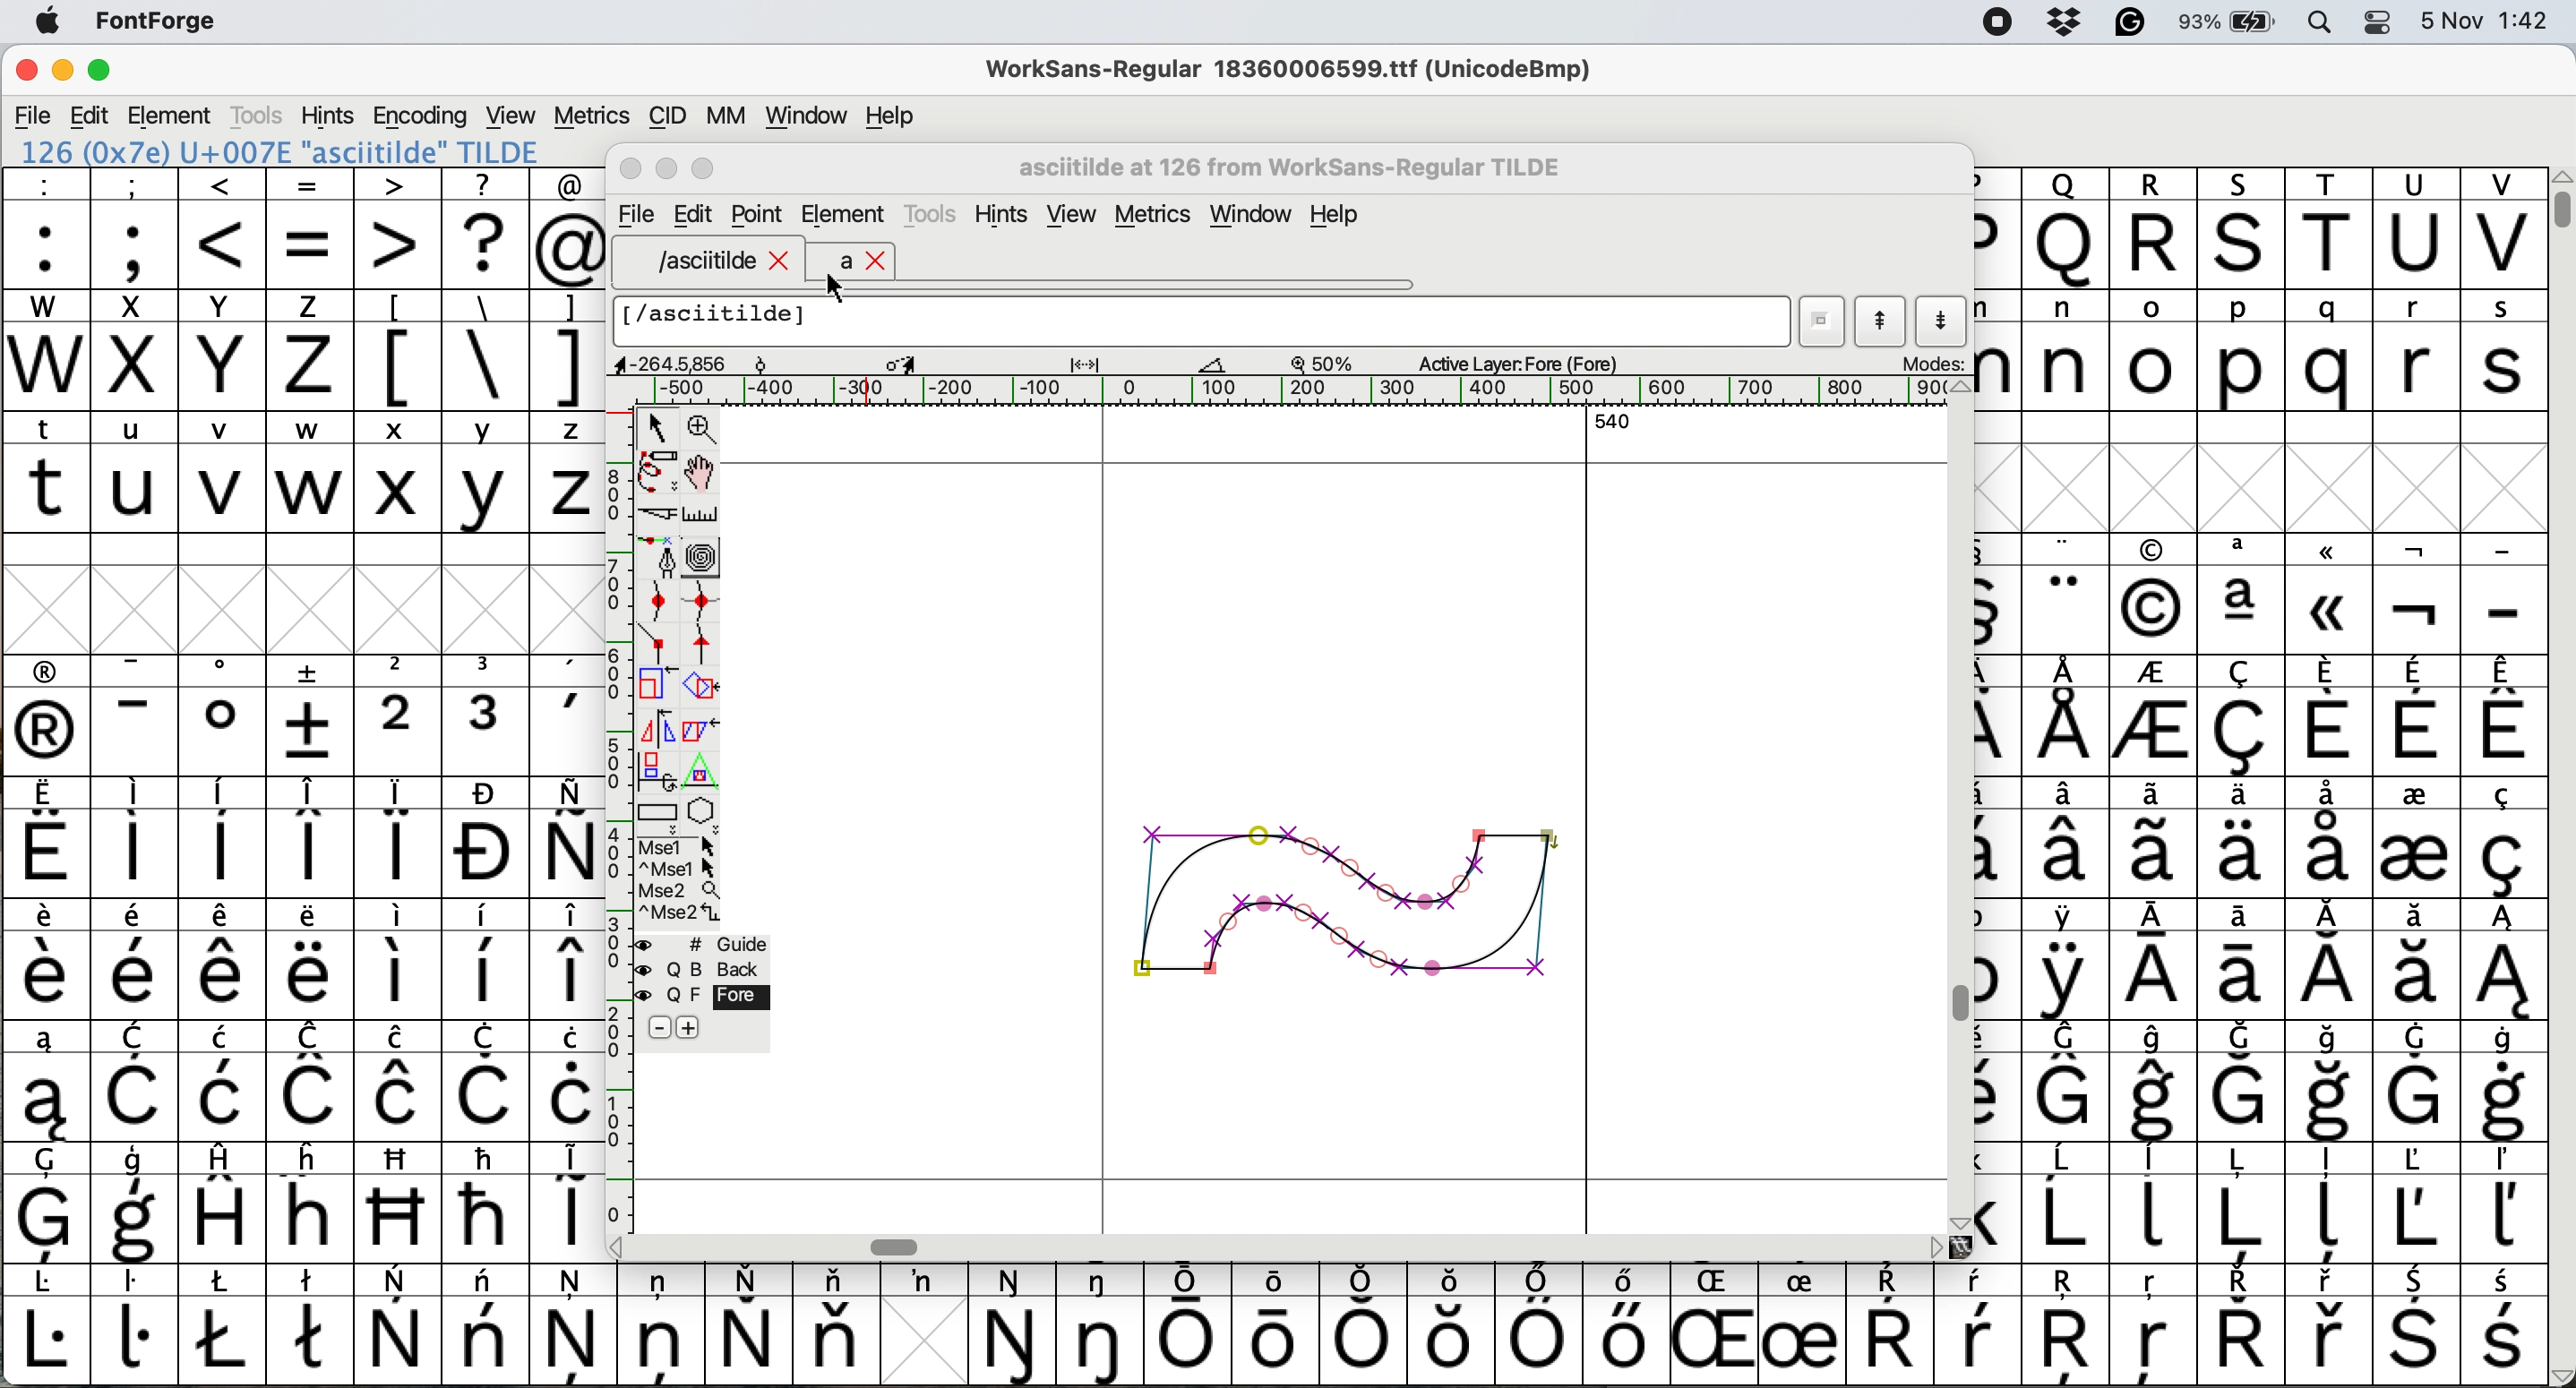 The height and width of the screenshot is (1388, 2576). I want to click on t, so click(46, 470).